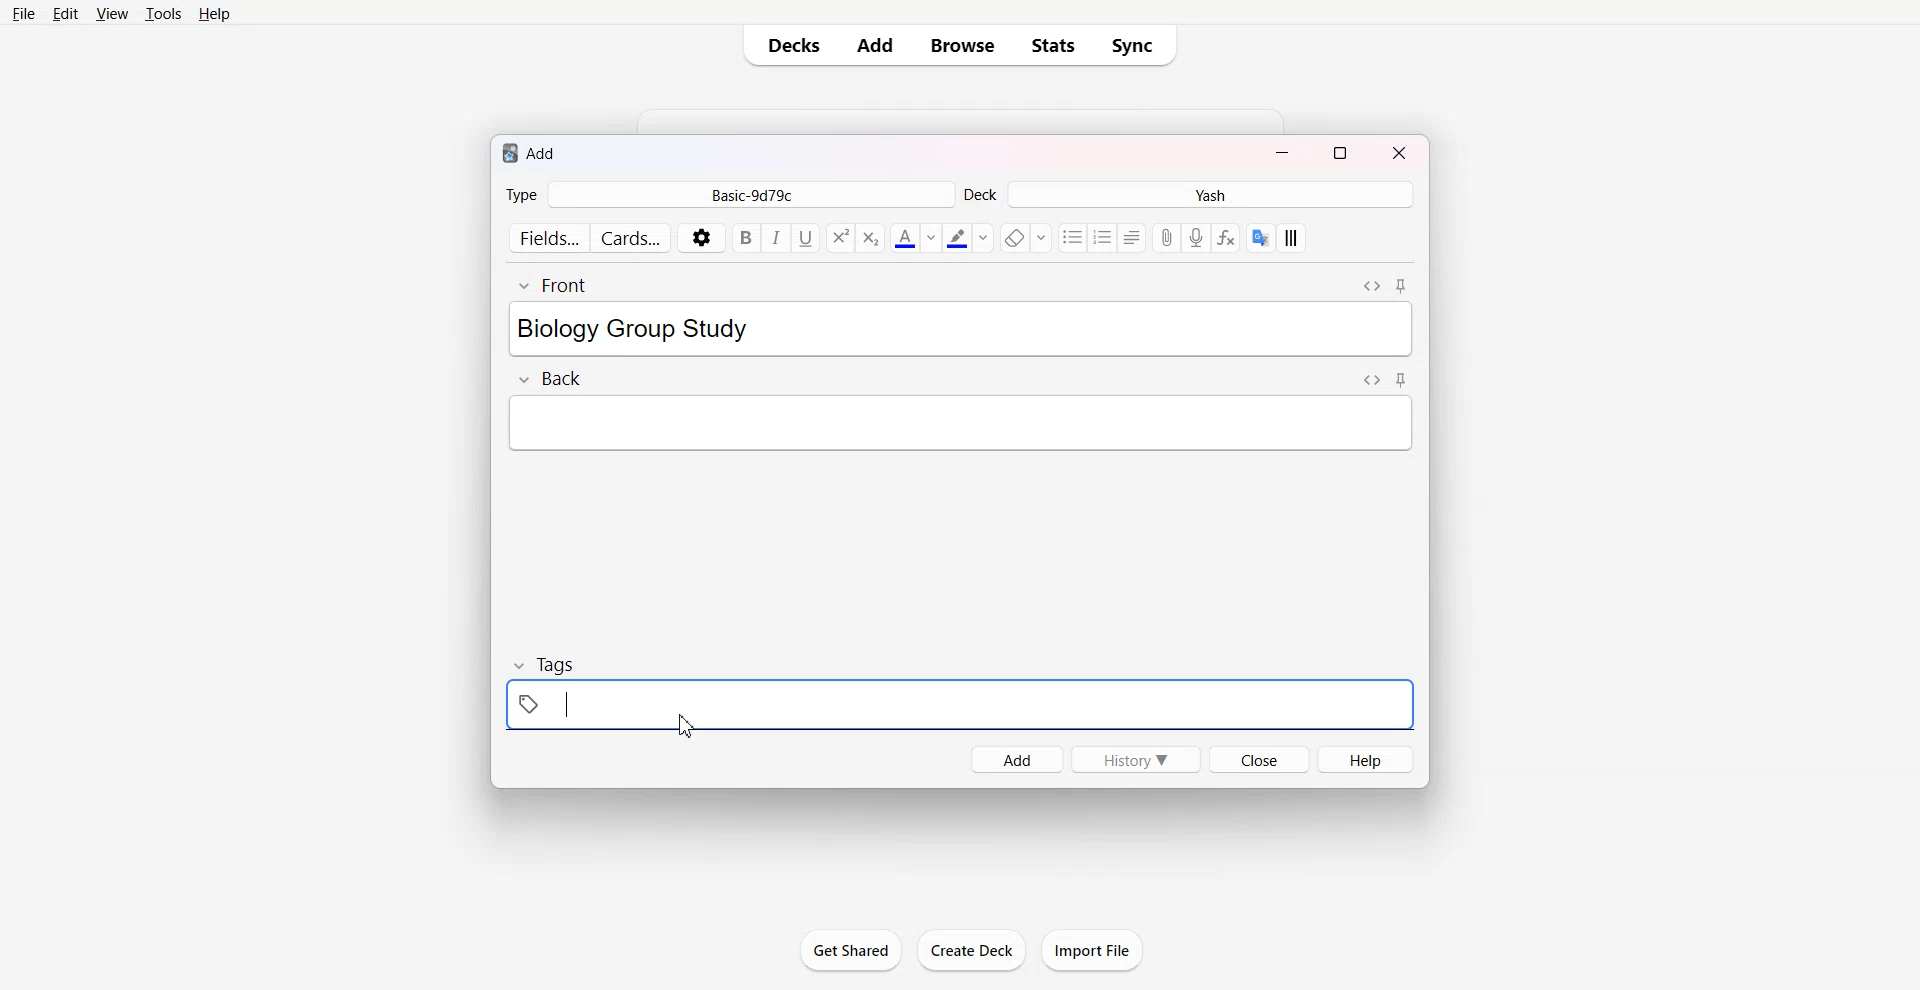 This screenshot has width=1920, height=990. Describe the element at coordinates (960, 45) in the screenshot. I see `Browse` at that location.